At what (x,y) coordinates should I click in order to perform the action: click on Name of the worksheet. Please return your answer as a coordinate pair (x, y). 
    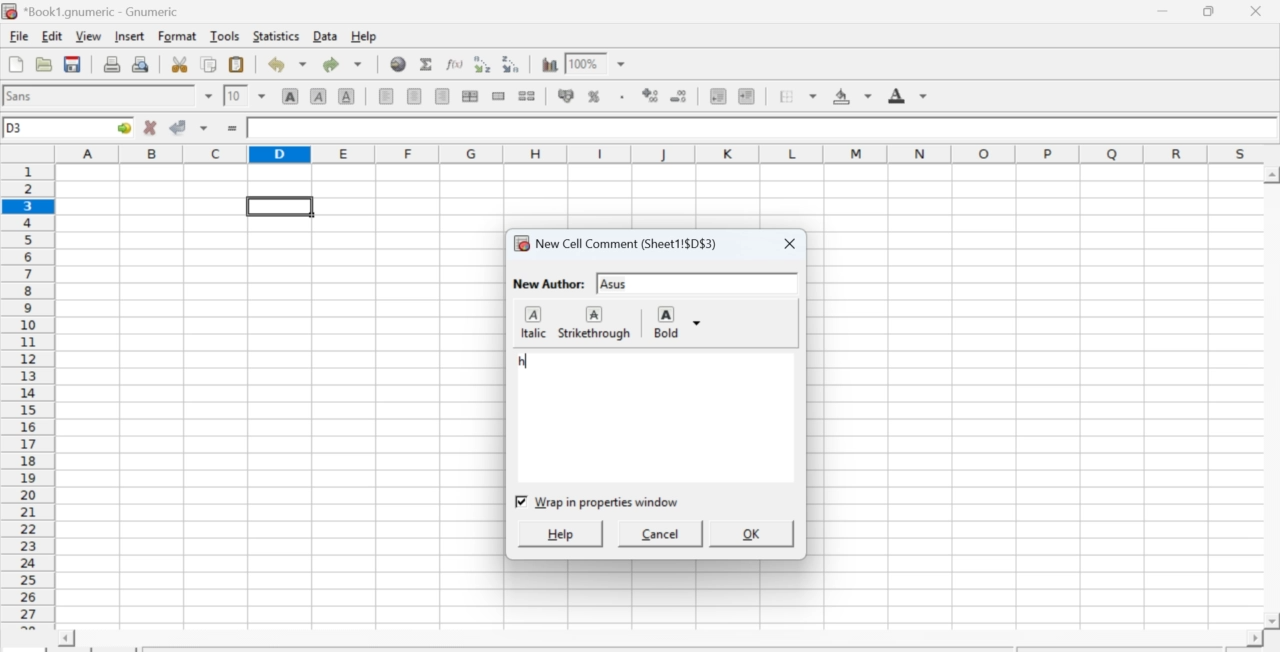
    Looking at the image, I should click on (105, 11).